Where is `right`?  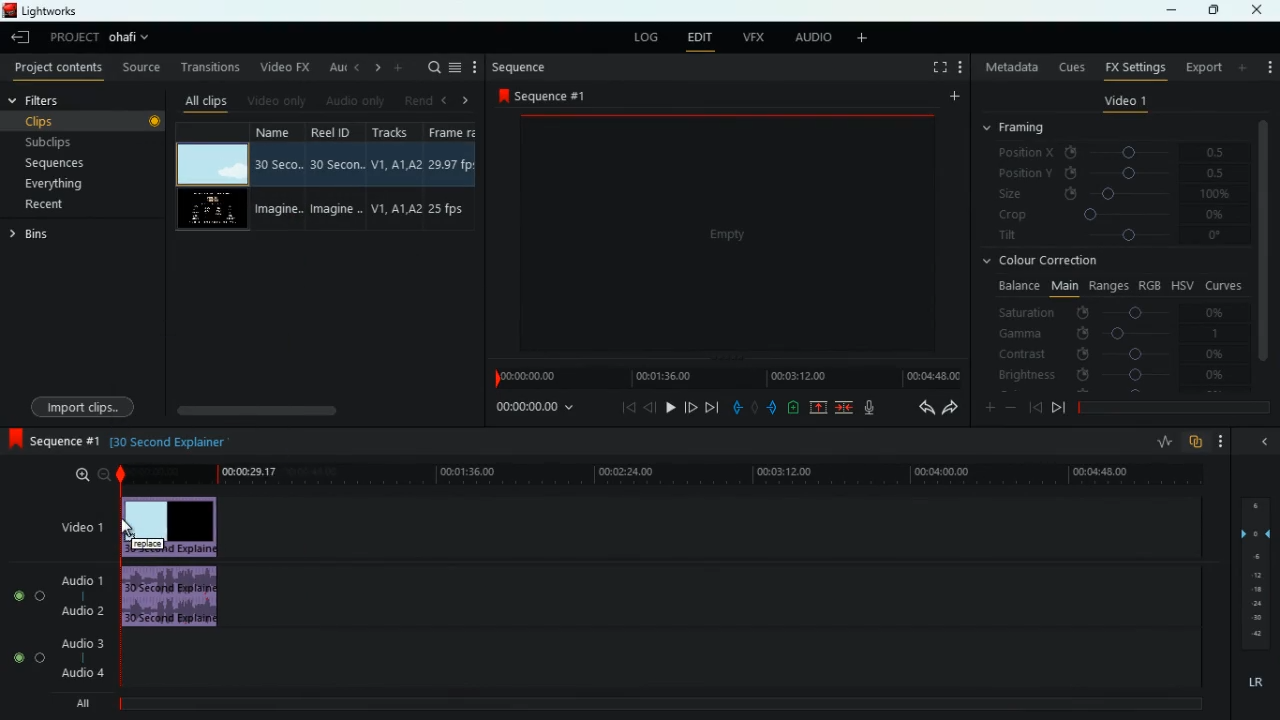
right is located at coordinates (374, 69).